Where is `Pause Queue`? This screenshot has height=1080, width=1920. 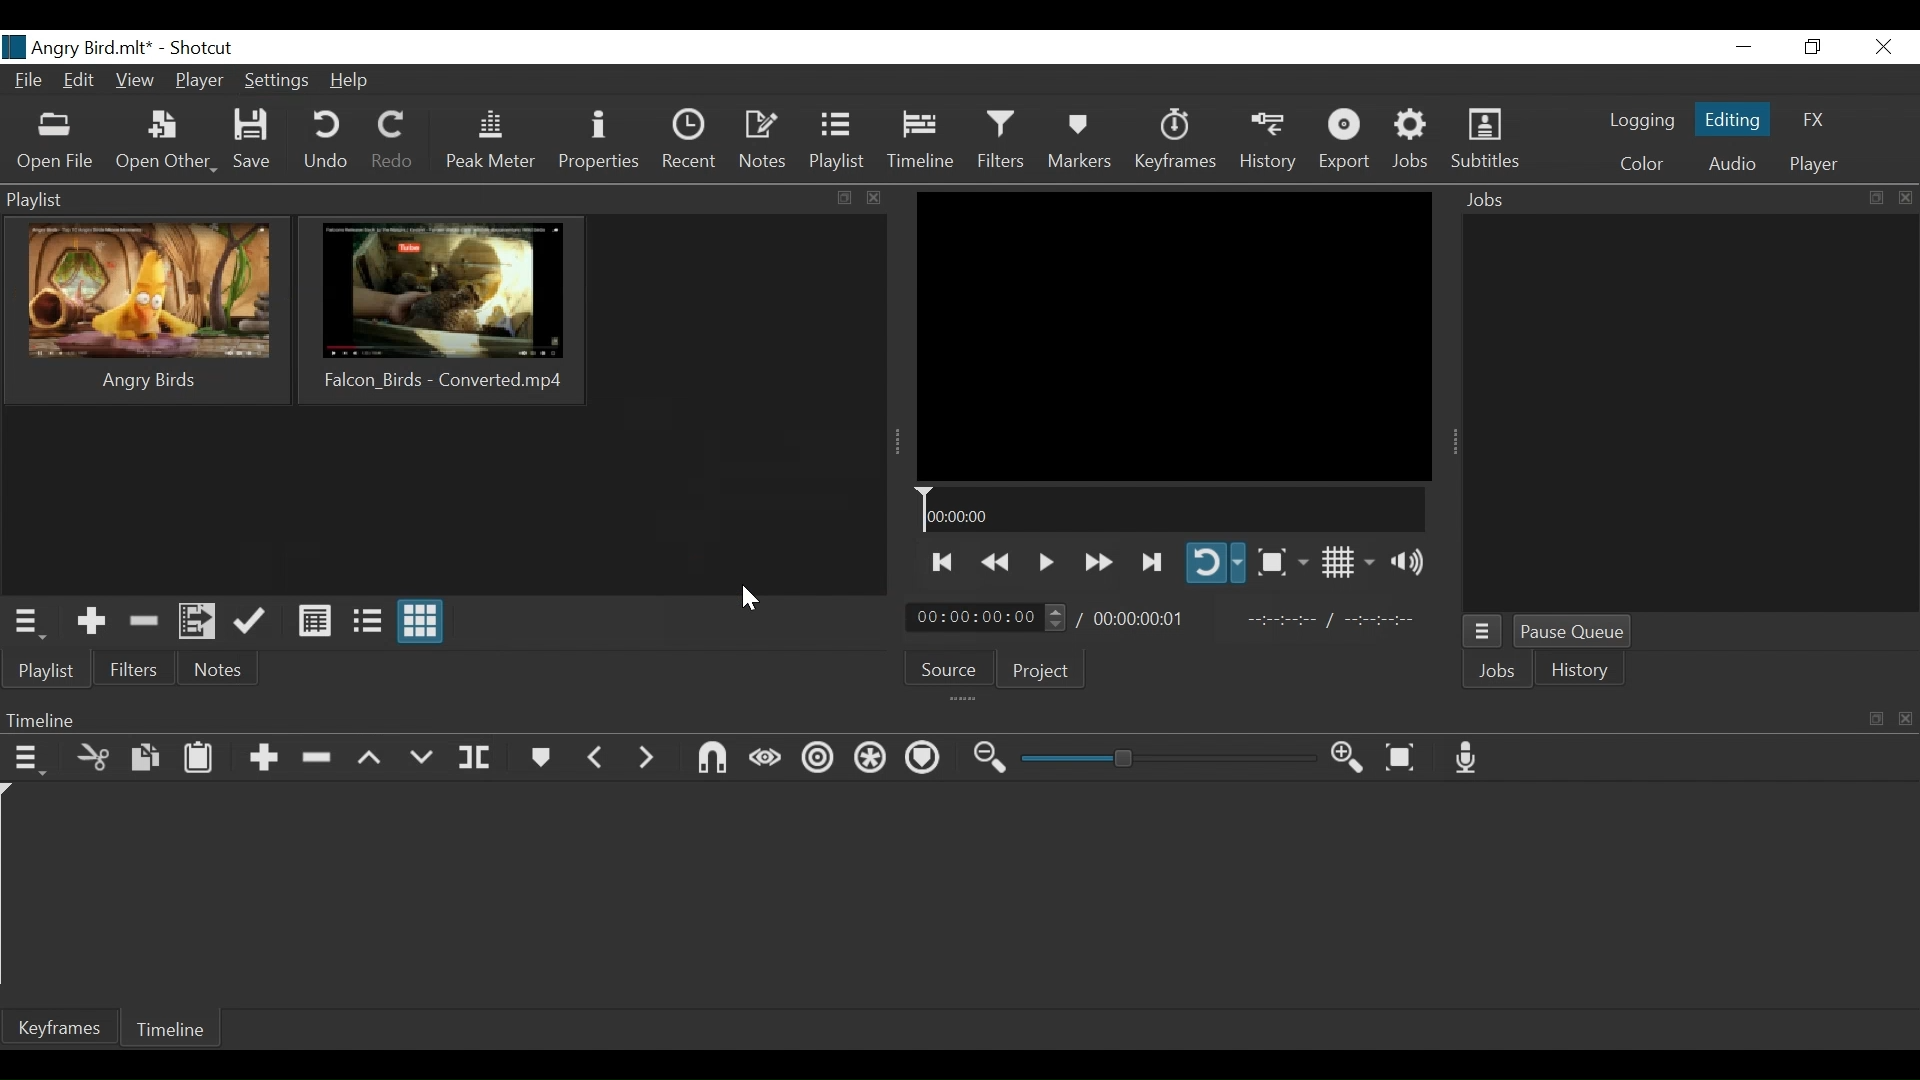
Pause Queue is located at coordinates (1575, 634).